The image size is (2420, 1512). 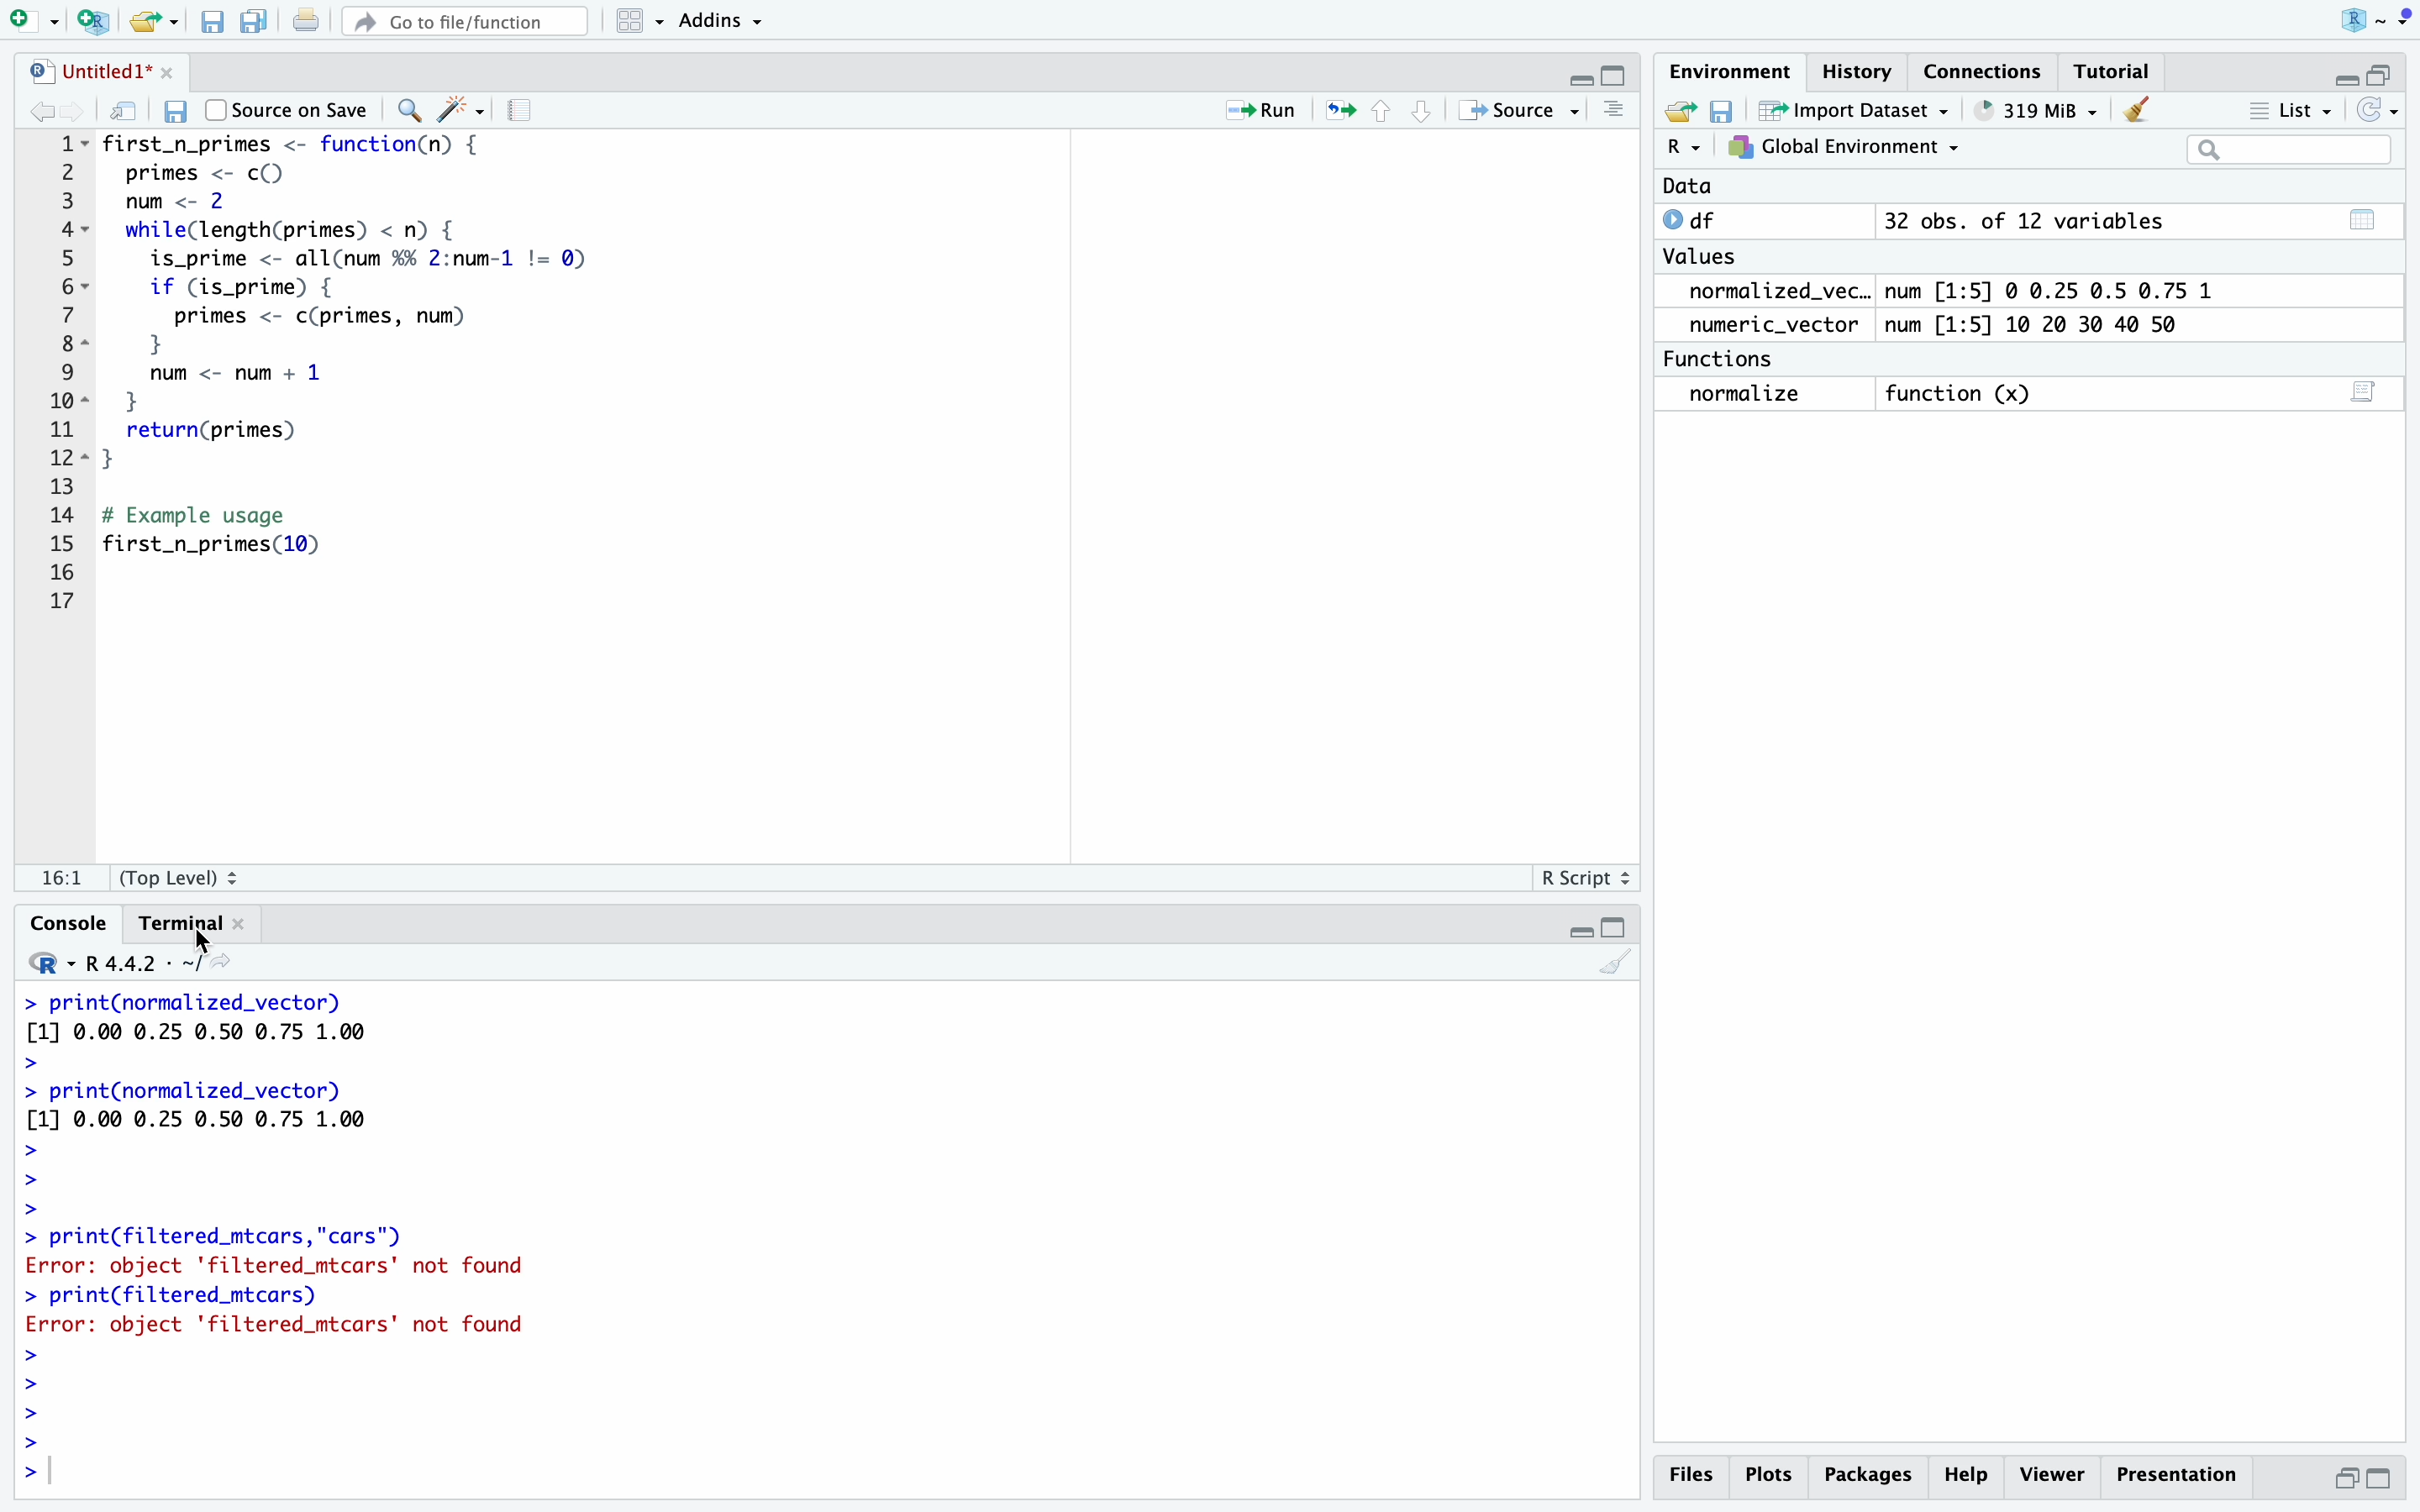 What do you see at coordinates (1990, 69) in the screenshot?
I see `Connections` at bounding box center [1990, 69].